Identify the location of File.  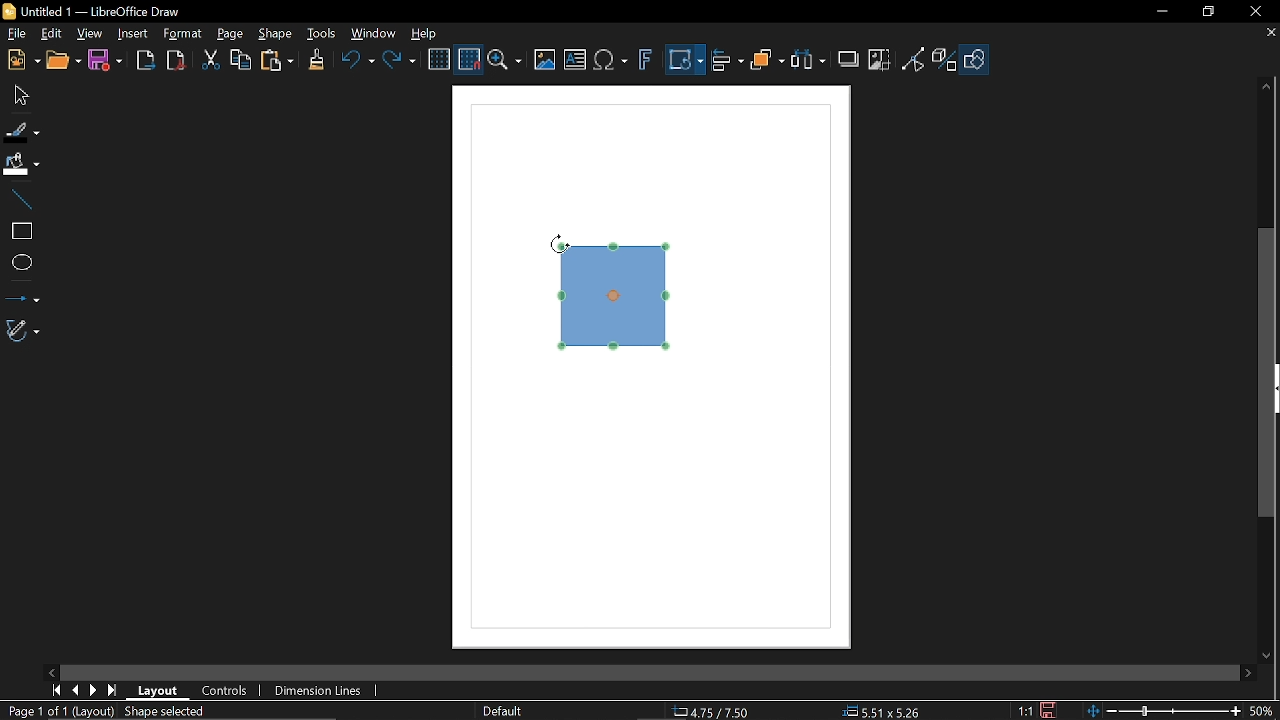
(15, 35).